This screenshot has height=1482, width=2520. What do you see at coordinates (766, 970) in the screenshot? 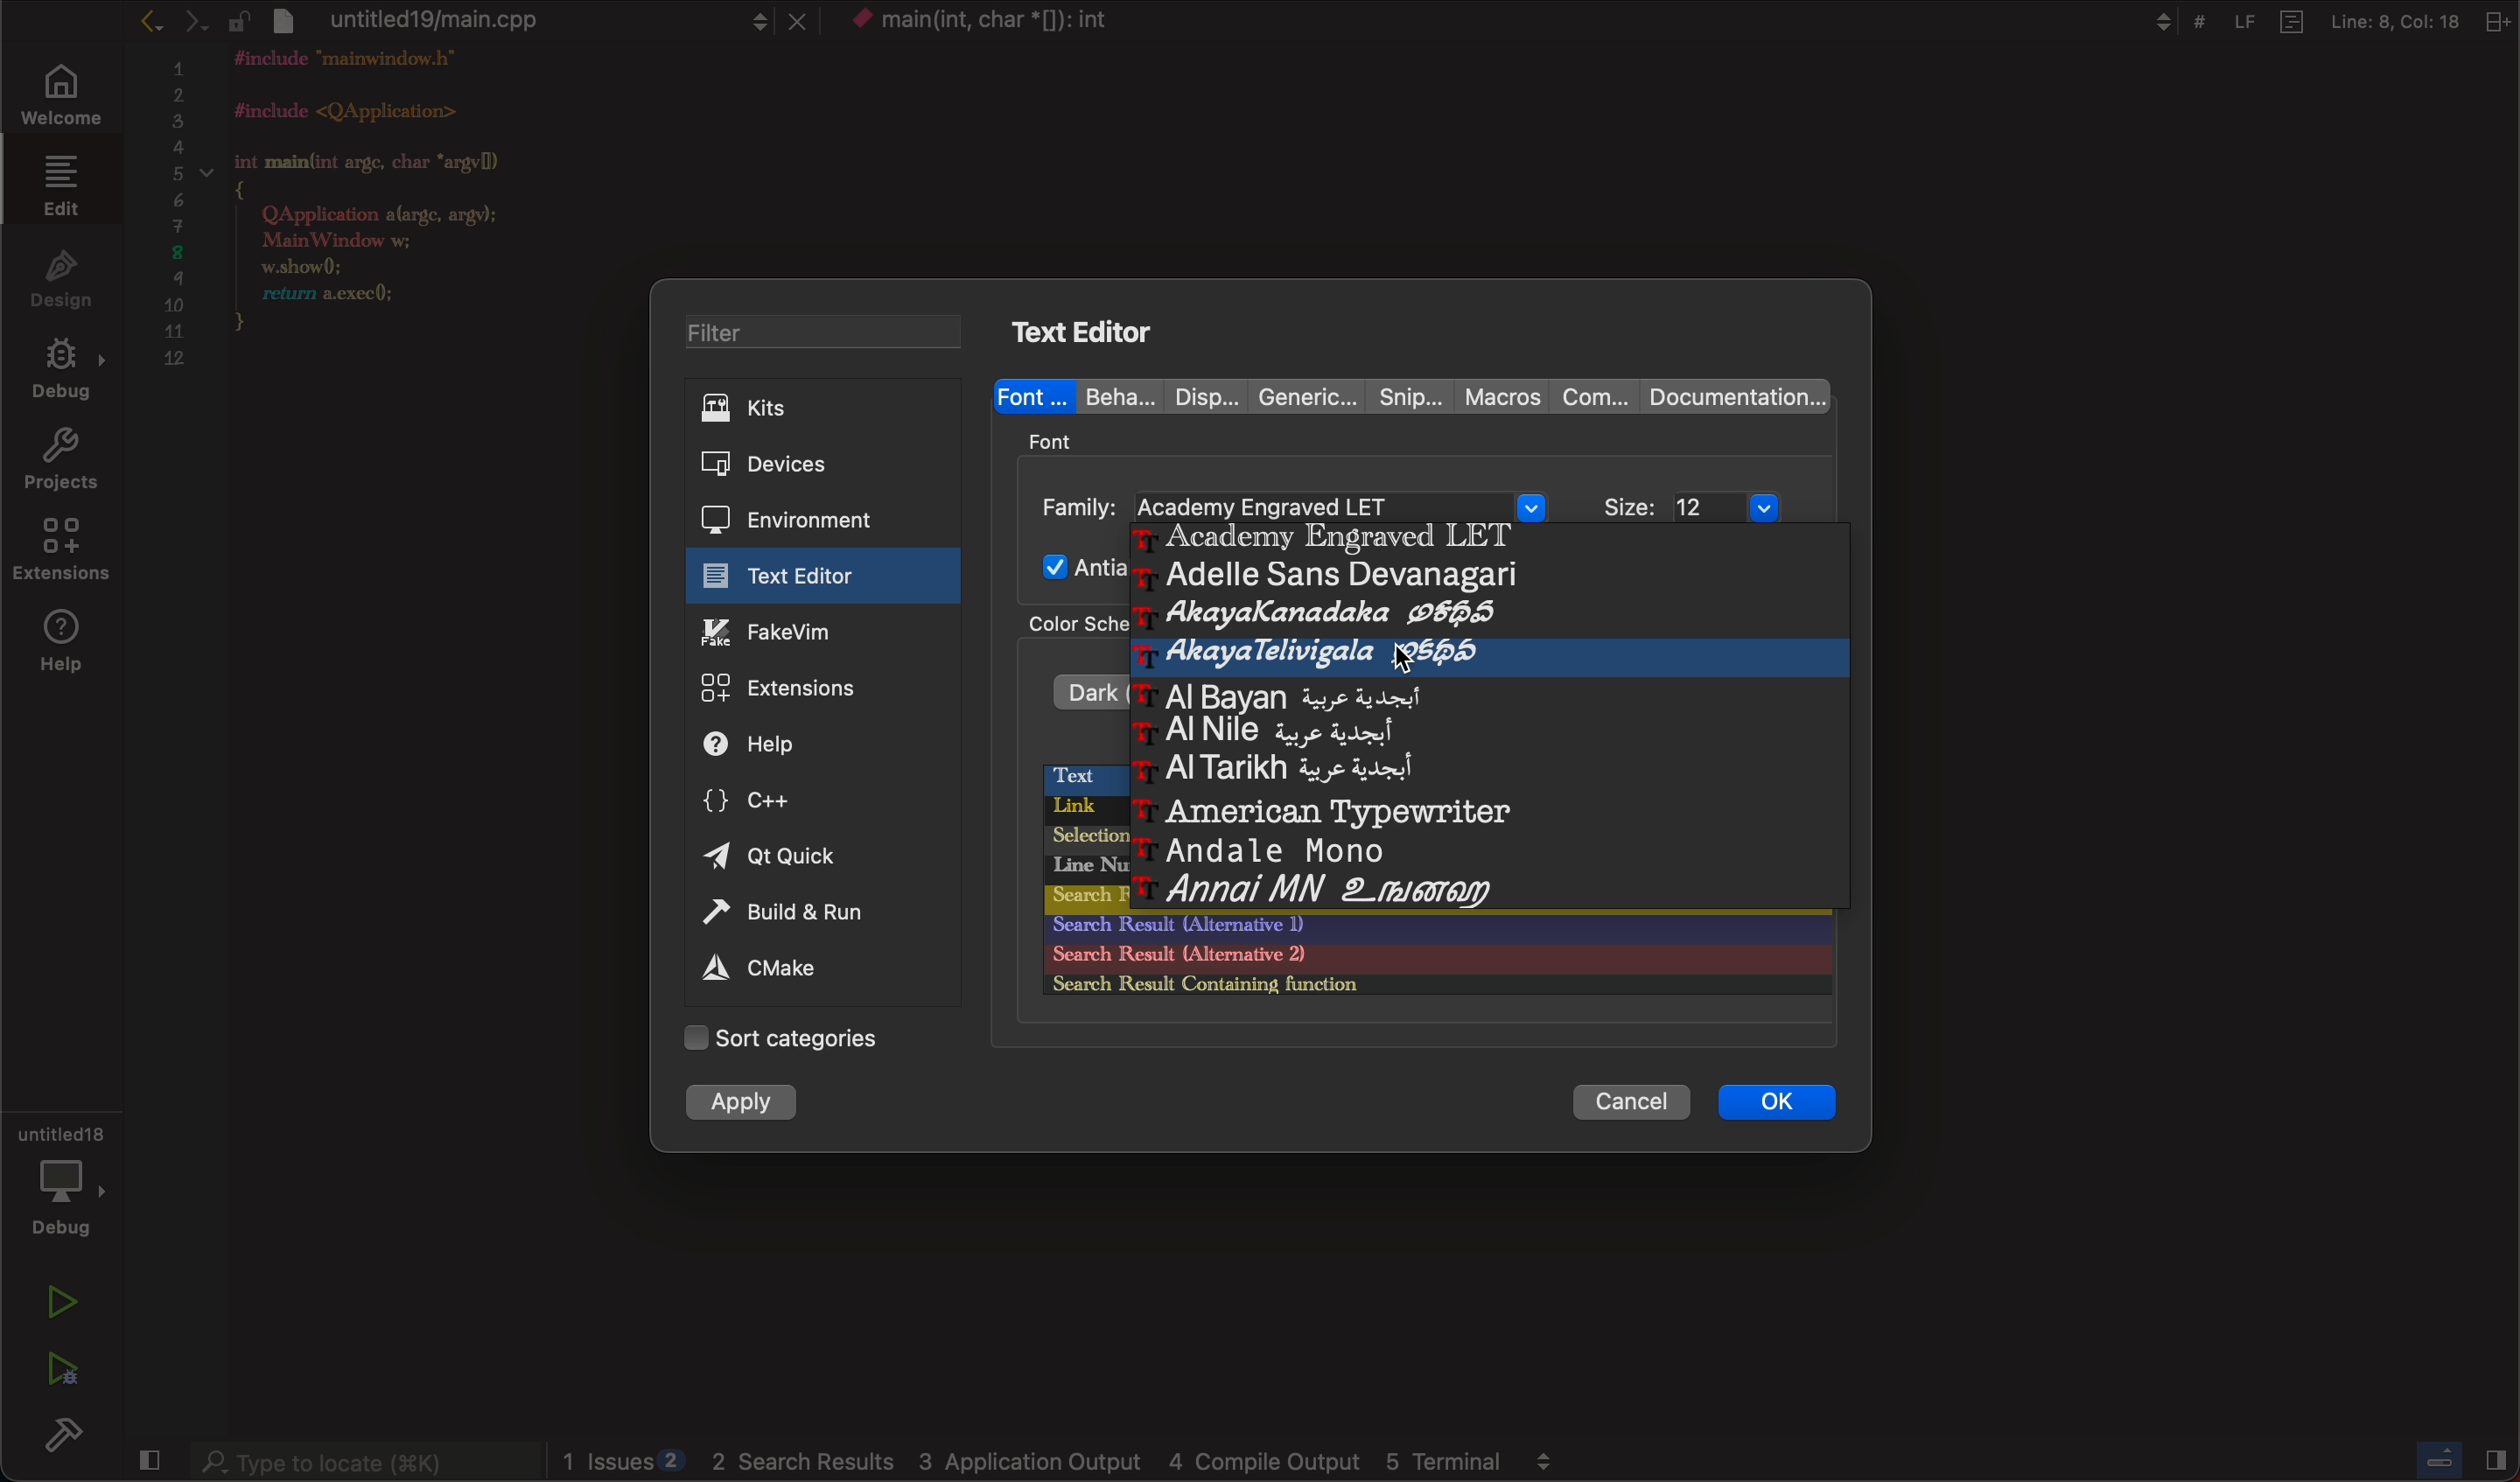
I see `cmake` at bounding box center [766, 970].